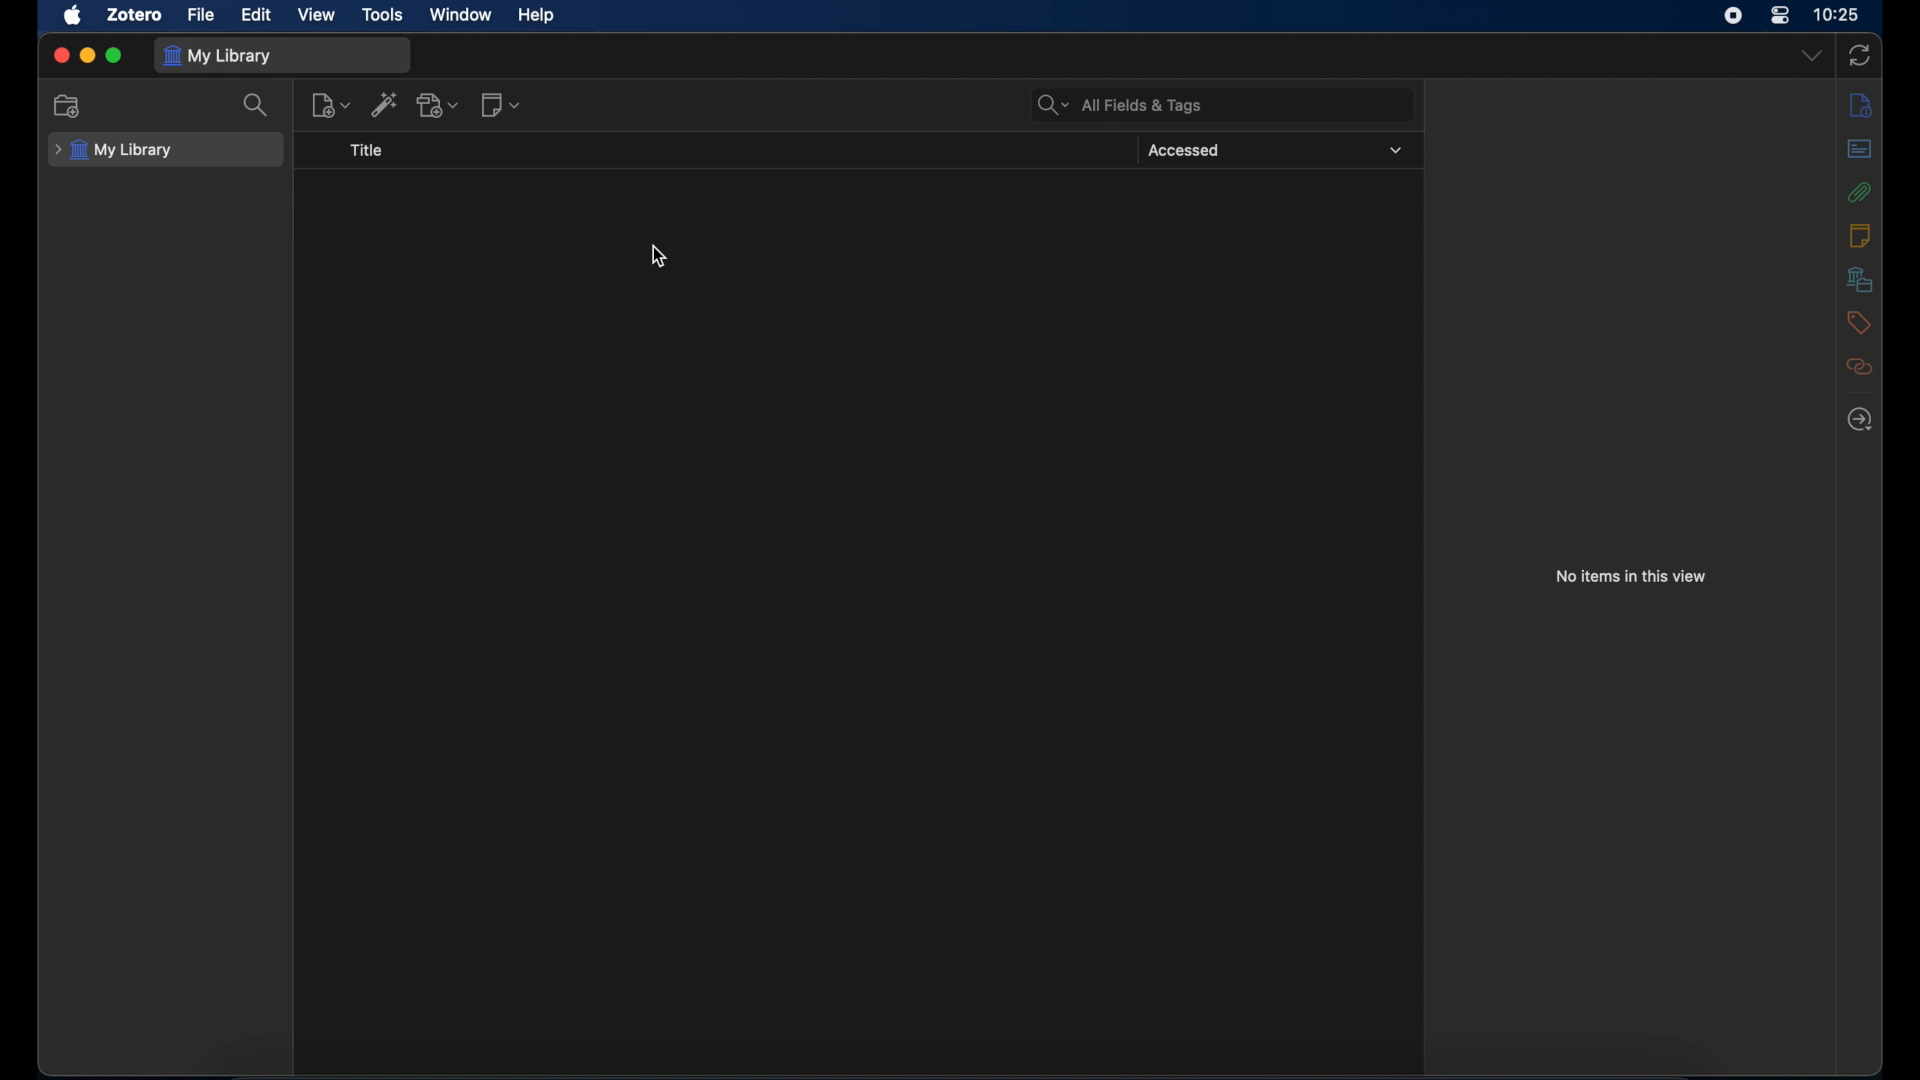  What do you see at coordinates (1860, 234) in the screenshot?
I see `notes` at bounding box center [1860, 234].